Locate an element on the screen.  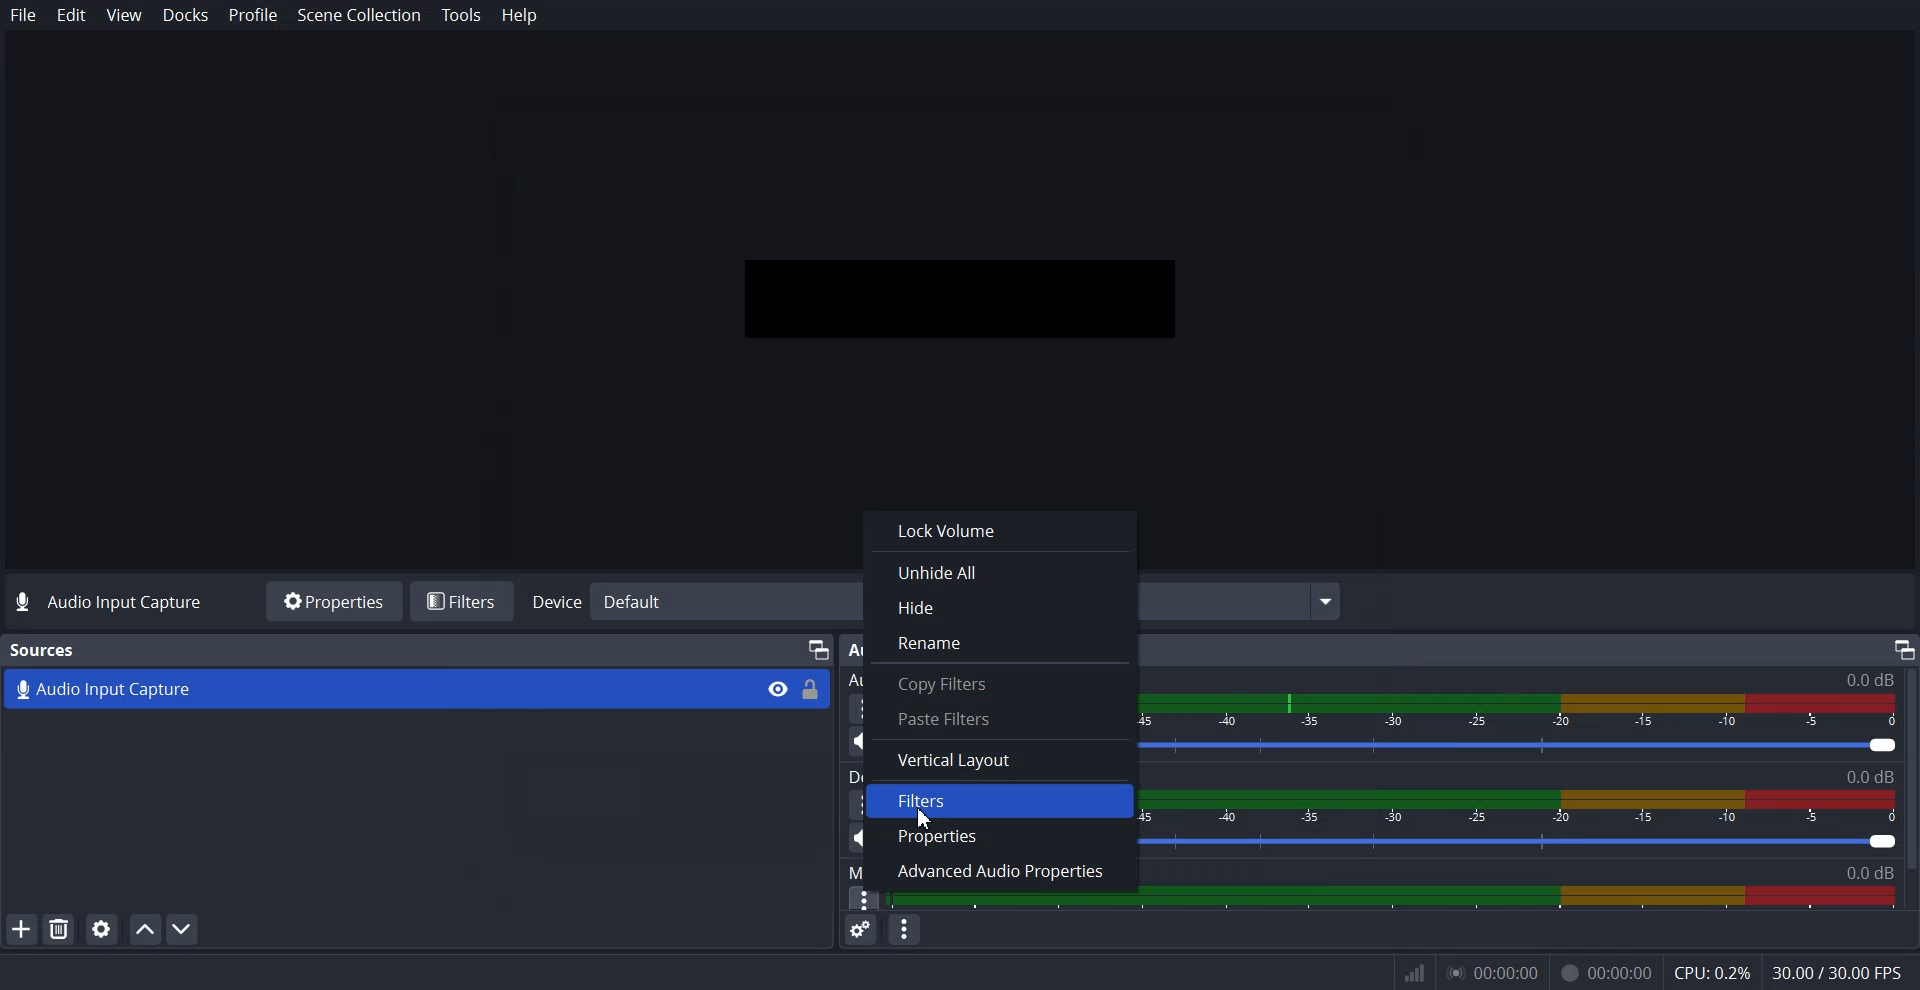
Filters is located at coordinates (1006, 799).